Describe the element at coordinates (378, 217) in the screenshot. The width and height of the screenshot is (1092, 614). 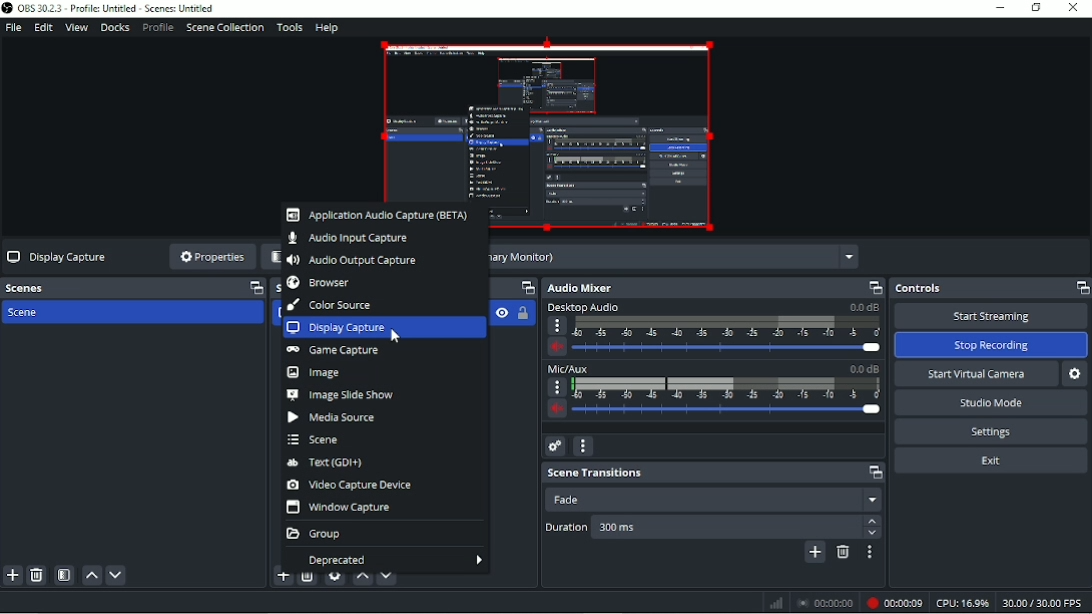
I see `Application audio capture` at that location.